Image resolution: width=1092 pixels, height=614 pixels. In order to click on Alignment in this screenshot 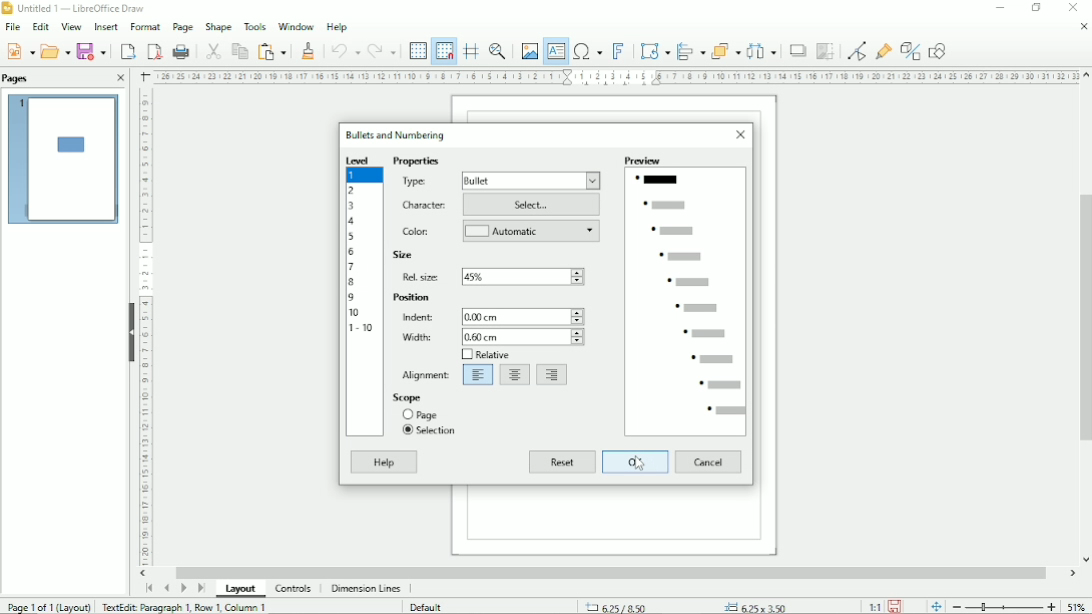, I will do `click(427, 373)`.